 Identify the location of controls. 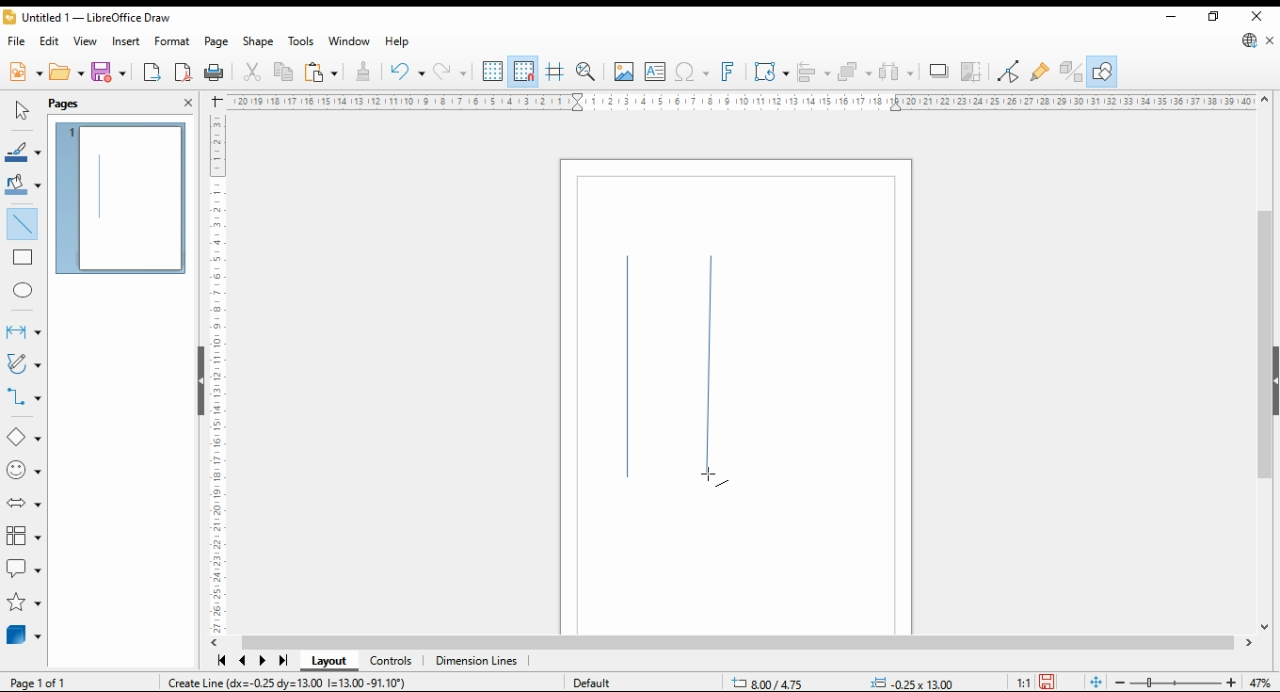
(393, 663).